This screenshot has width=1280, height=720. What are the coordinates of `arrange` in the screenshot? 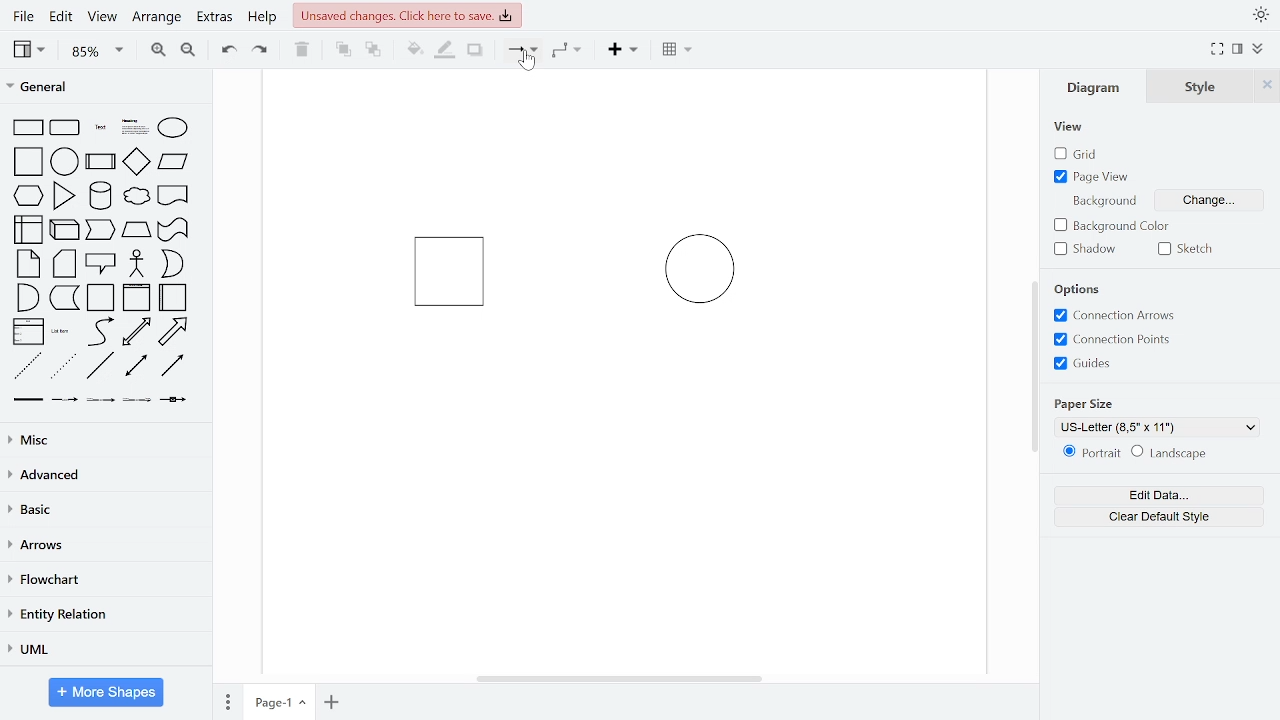 It's located at (157, 18).